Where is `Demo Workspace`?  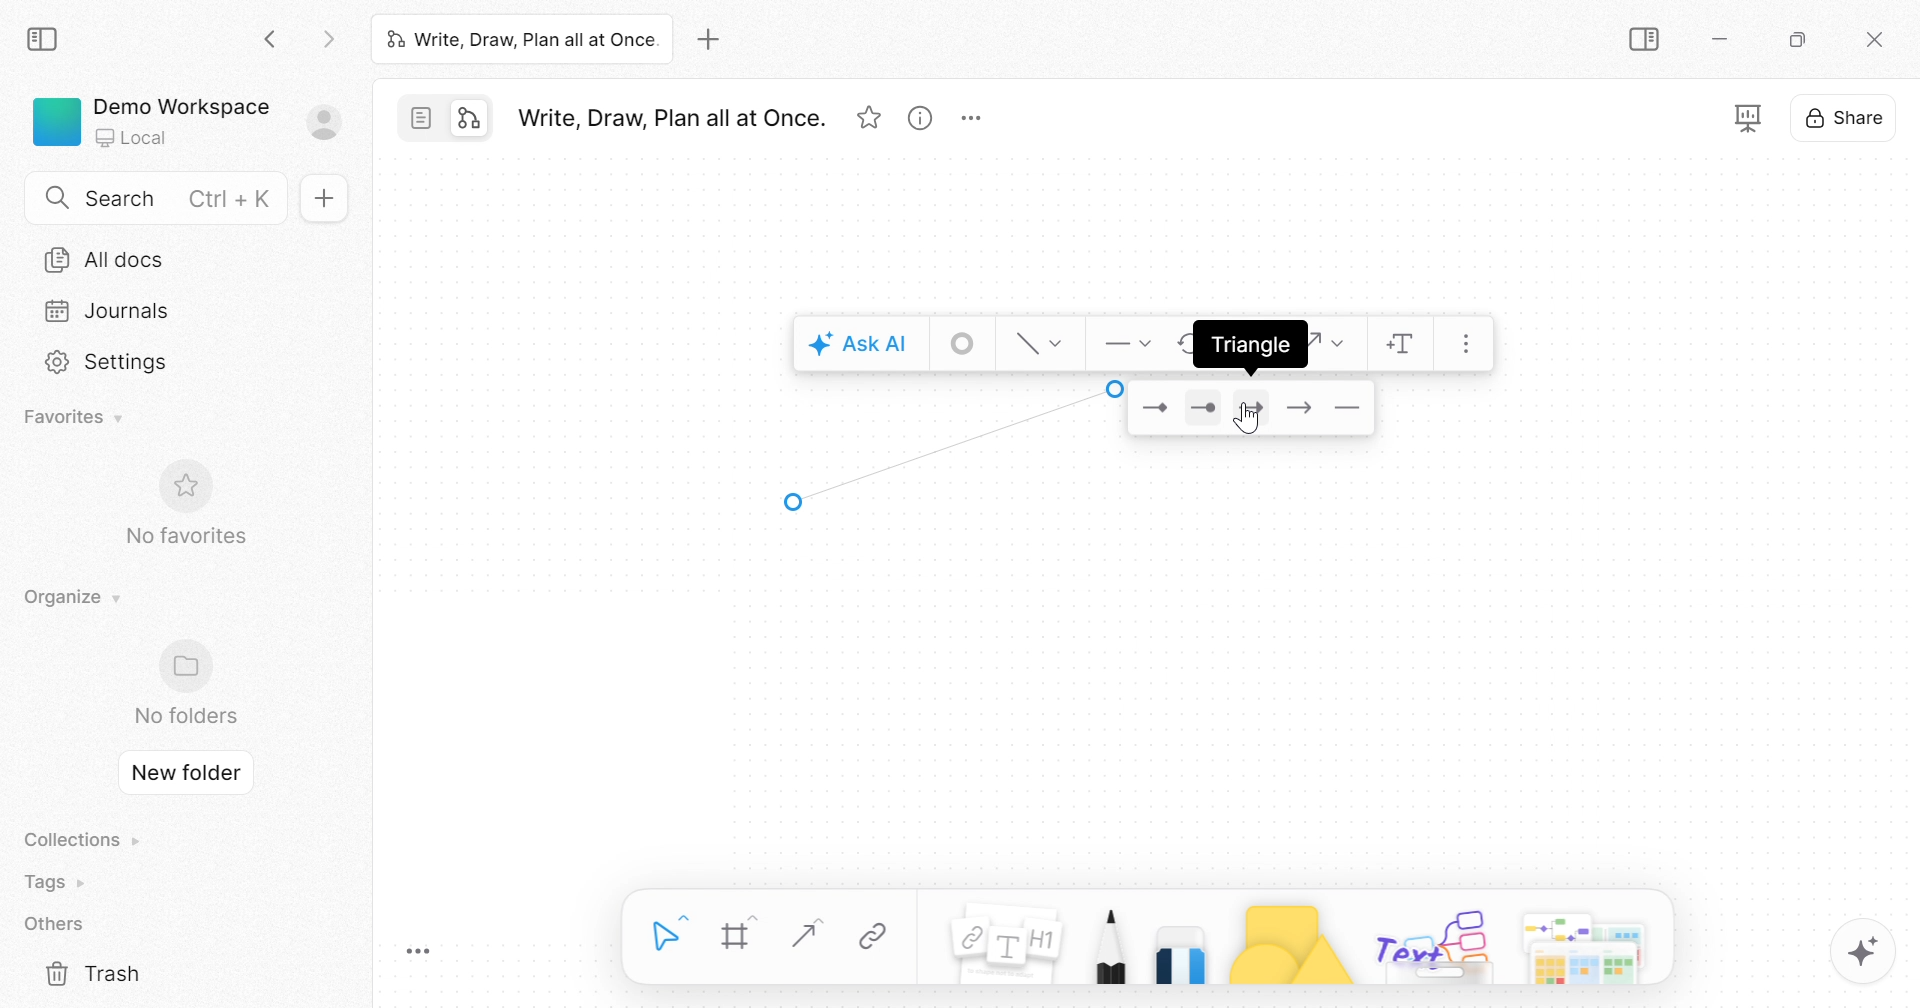
Demo Workspace is located at coordinates (180, 104).